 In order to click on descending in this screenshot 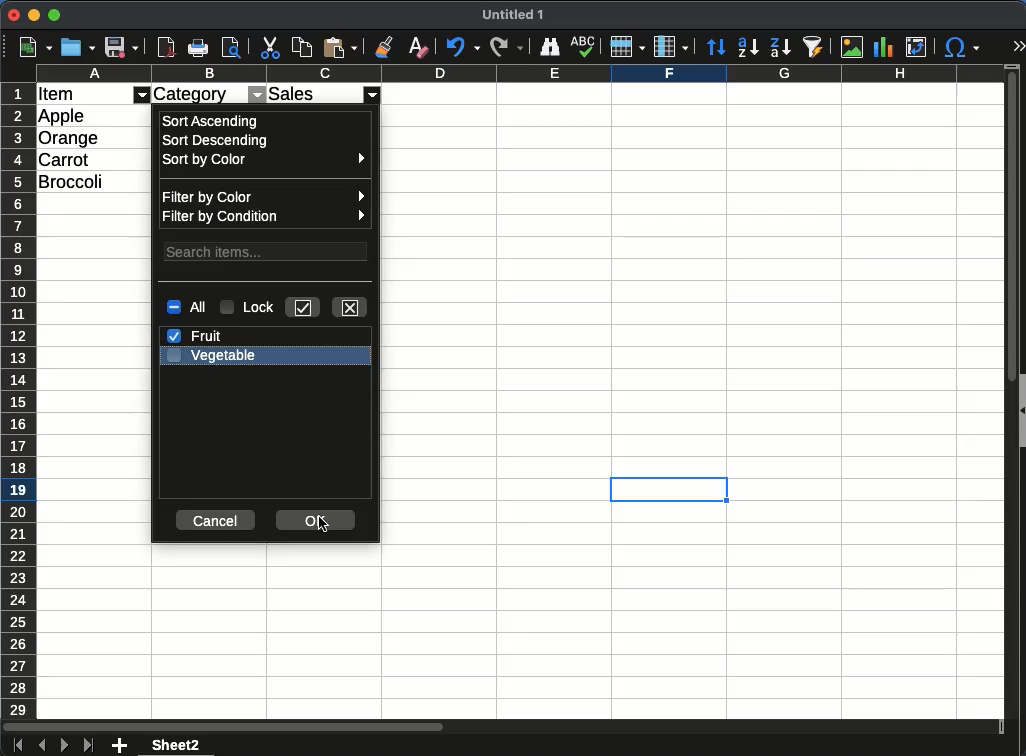, I will do `click(747, 48)`.